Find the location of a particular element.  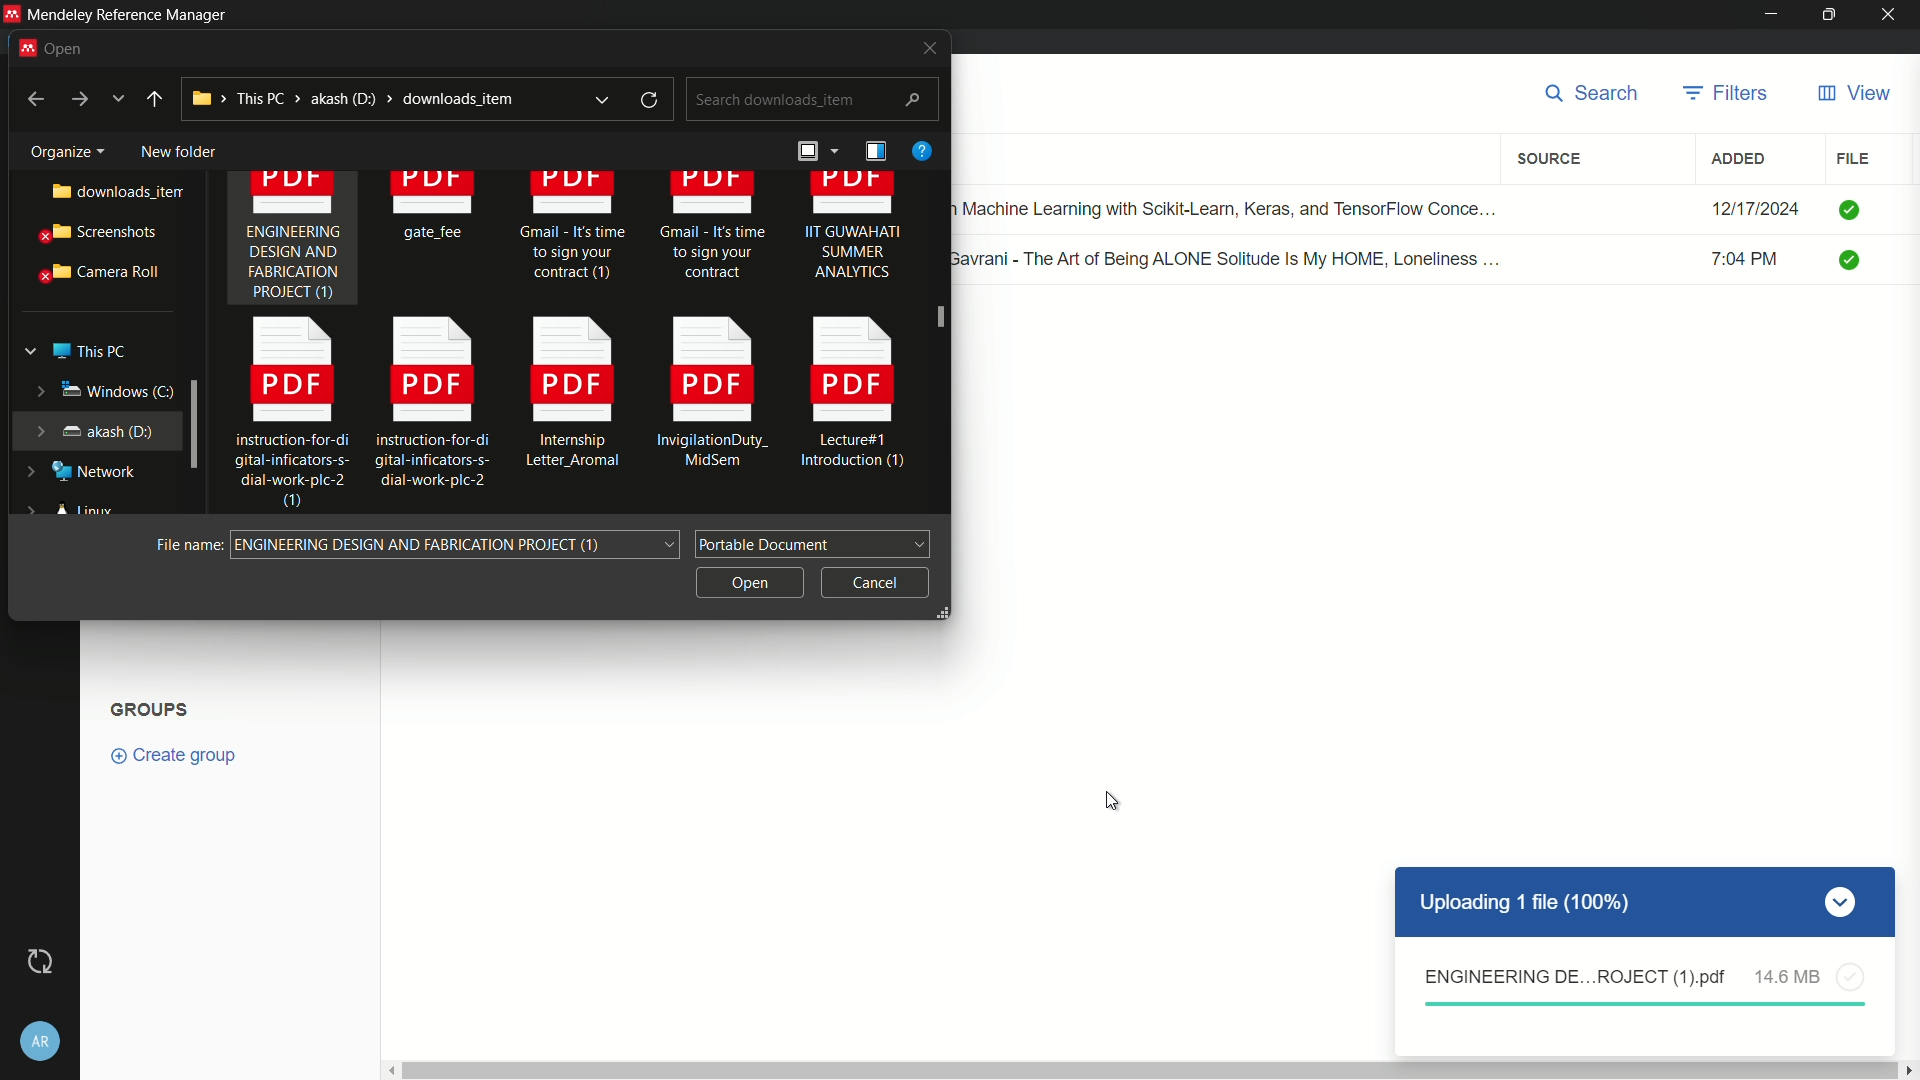

up to is located at coordinates (155, 99).